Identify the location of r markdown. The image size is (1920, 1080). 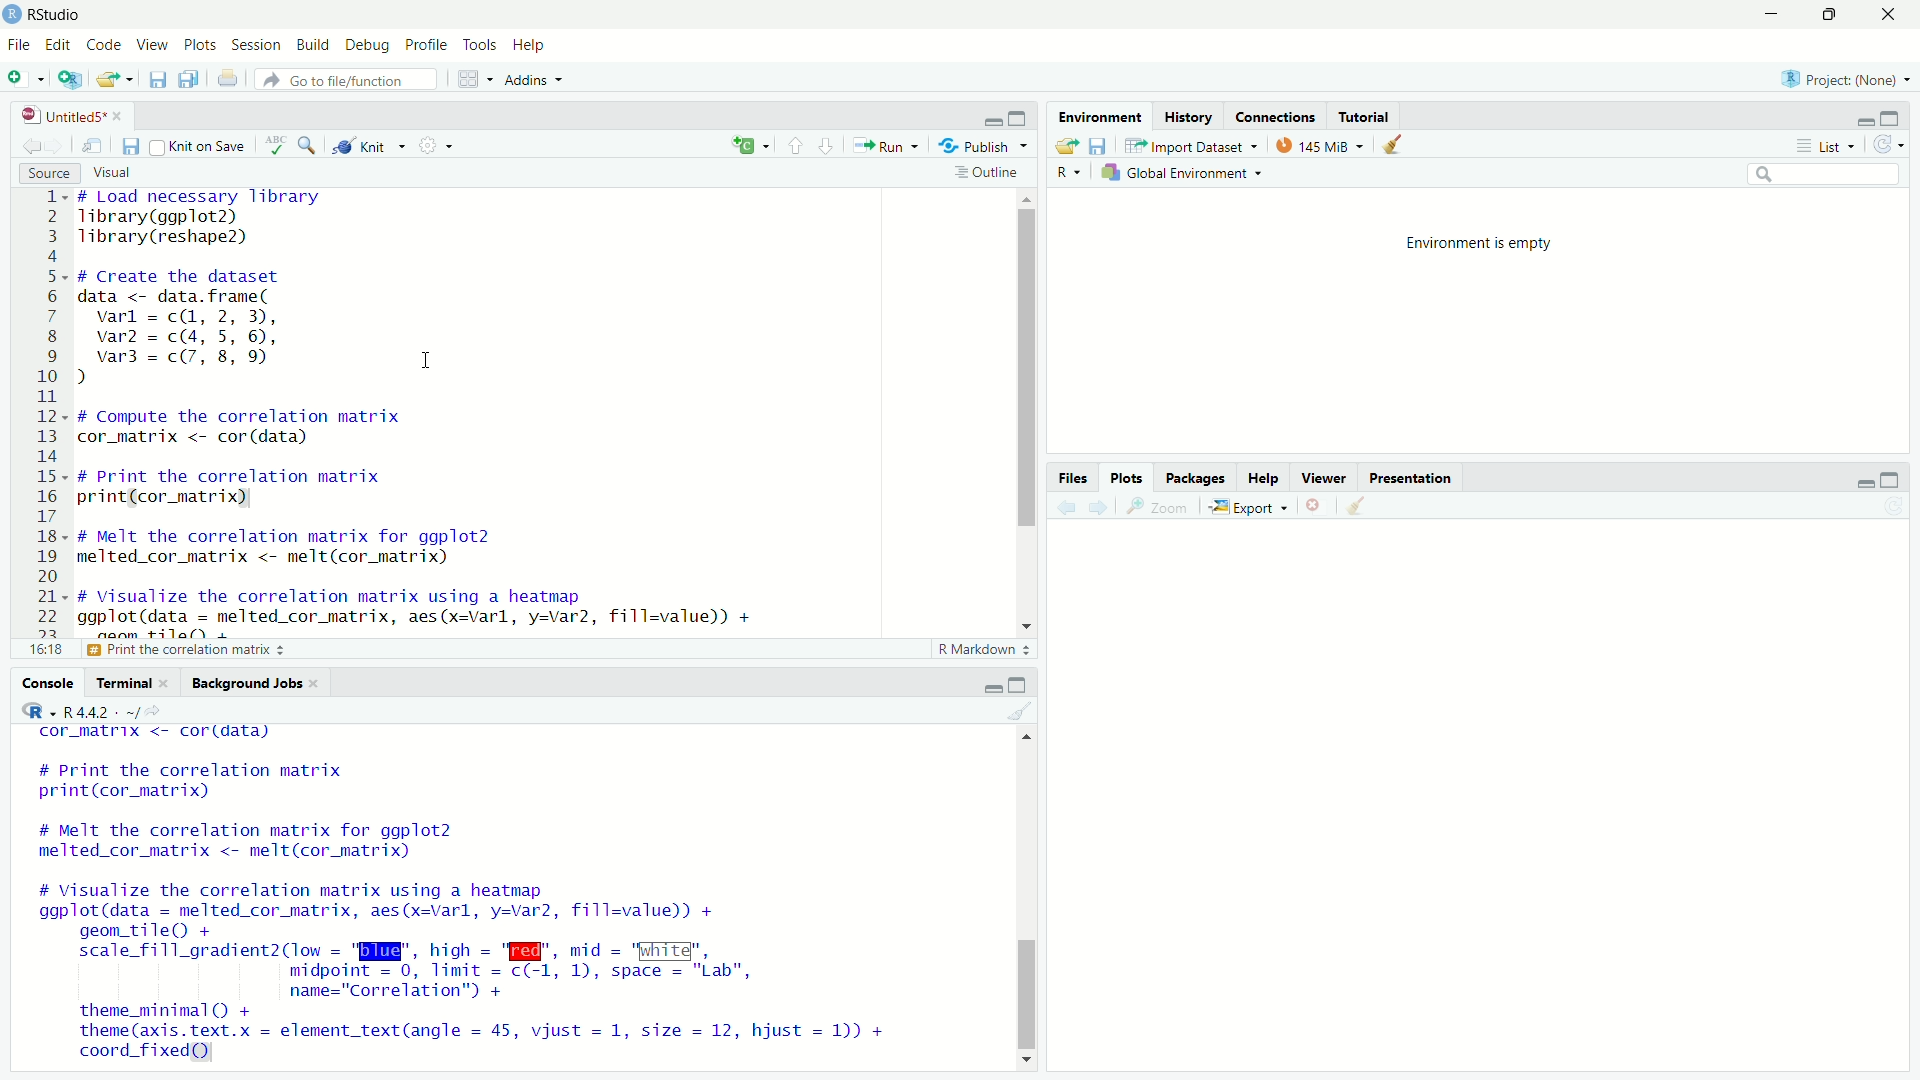
(986, 650).